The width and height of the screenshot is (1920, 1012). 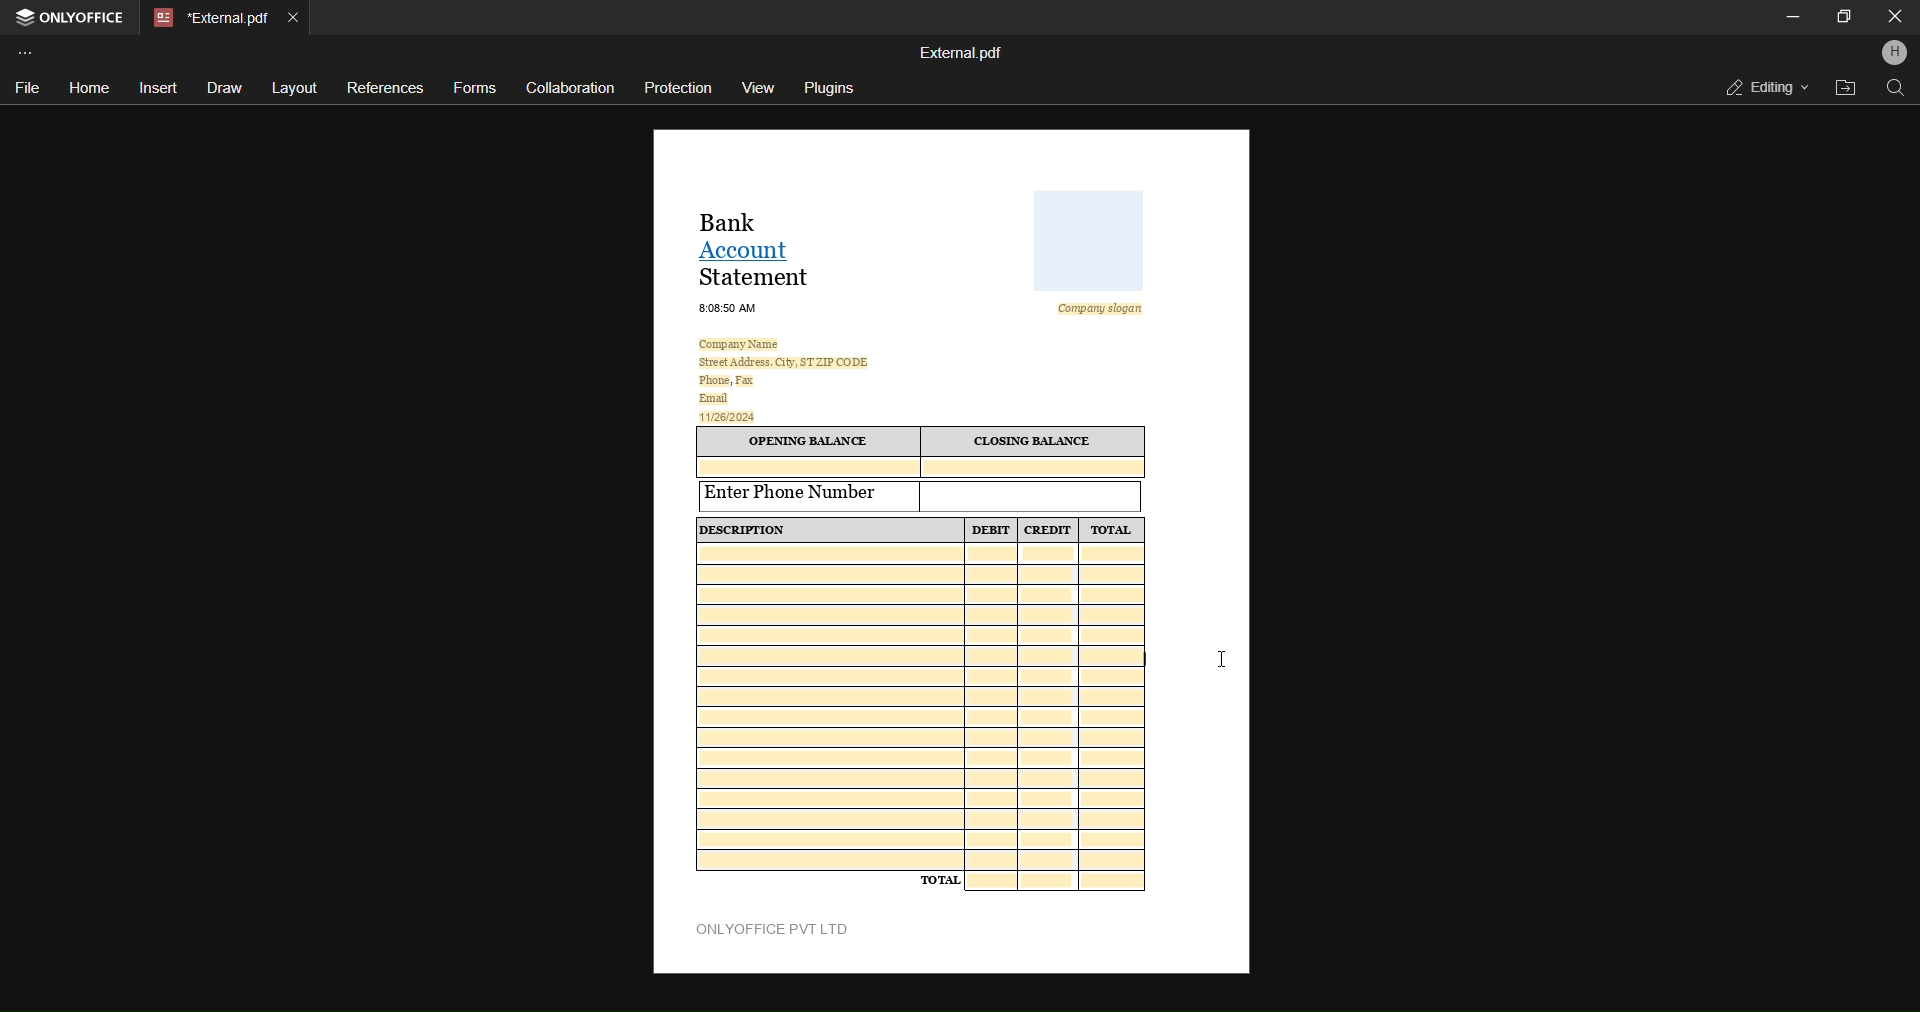 I want to click on view, so click(x=762, y=87).